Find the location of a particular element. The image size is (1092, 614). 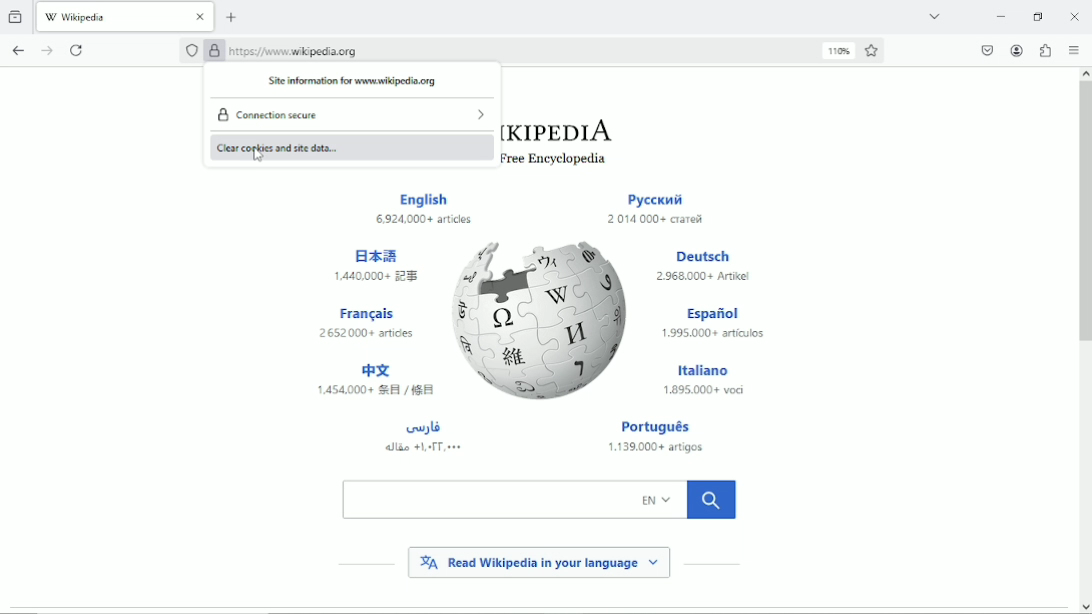

clear cookies and site data is located at coordinates (353, 147).